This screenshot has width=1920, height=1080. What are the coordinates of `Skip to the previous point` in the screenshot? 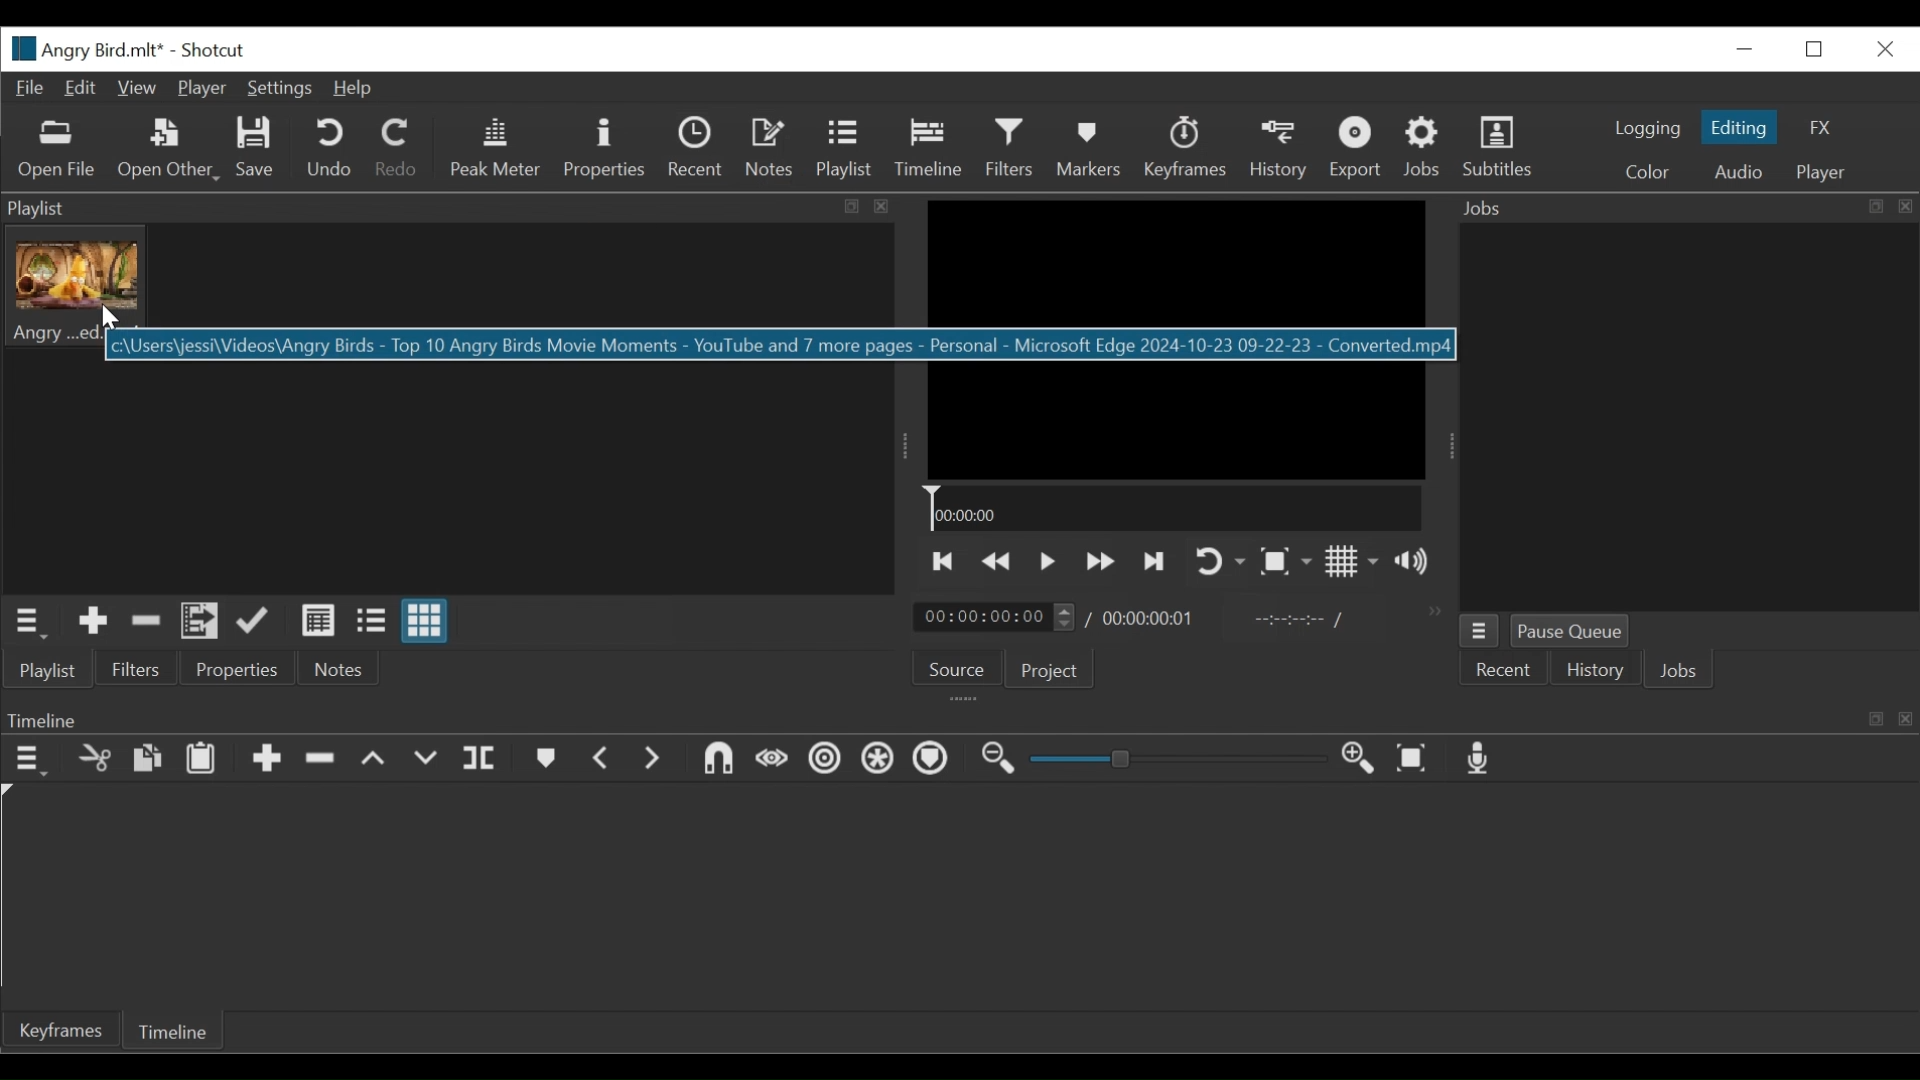 It's located at (946, 563).